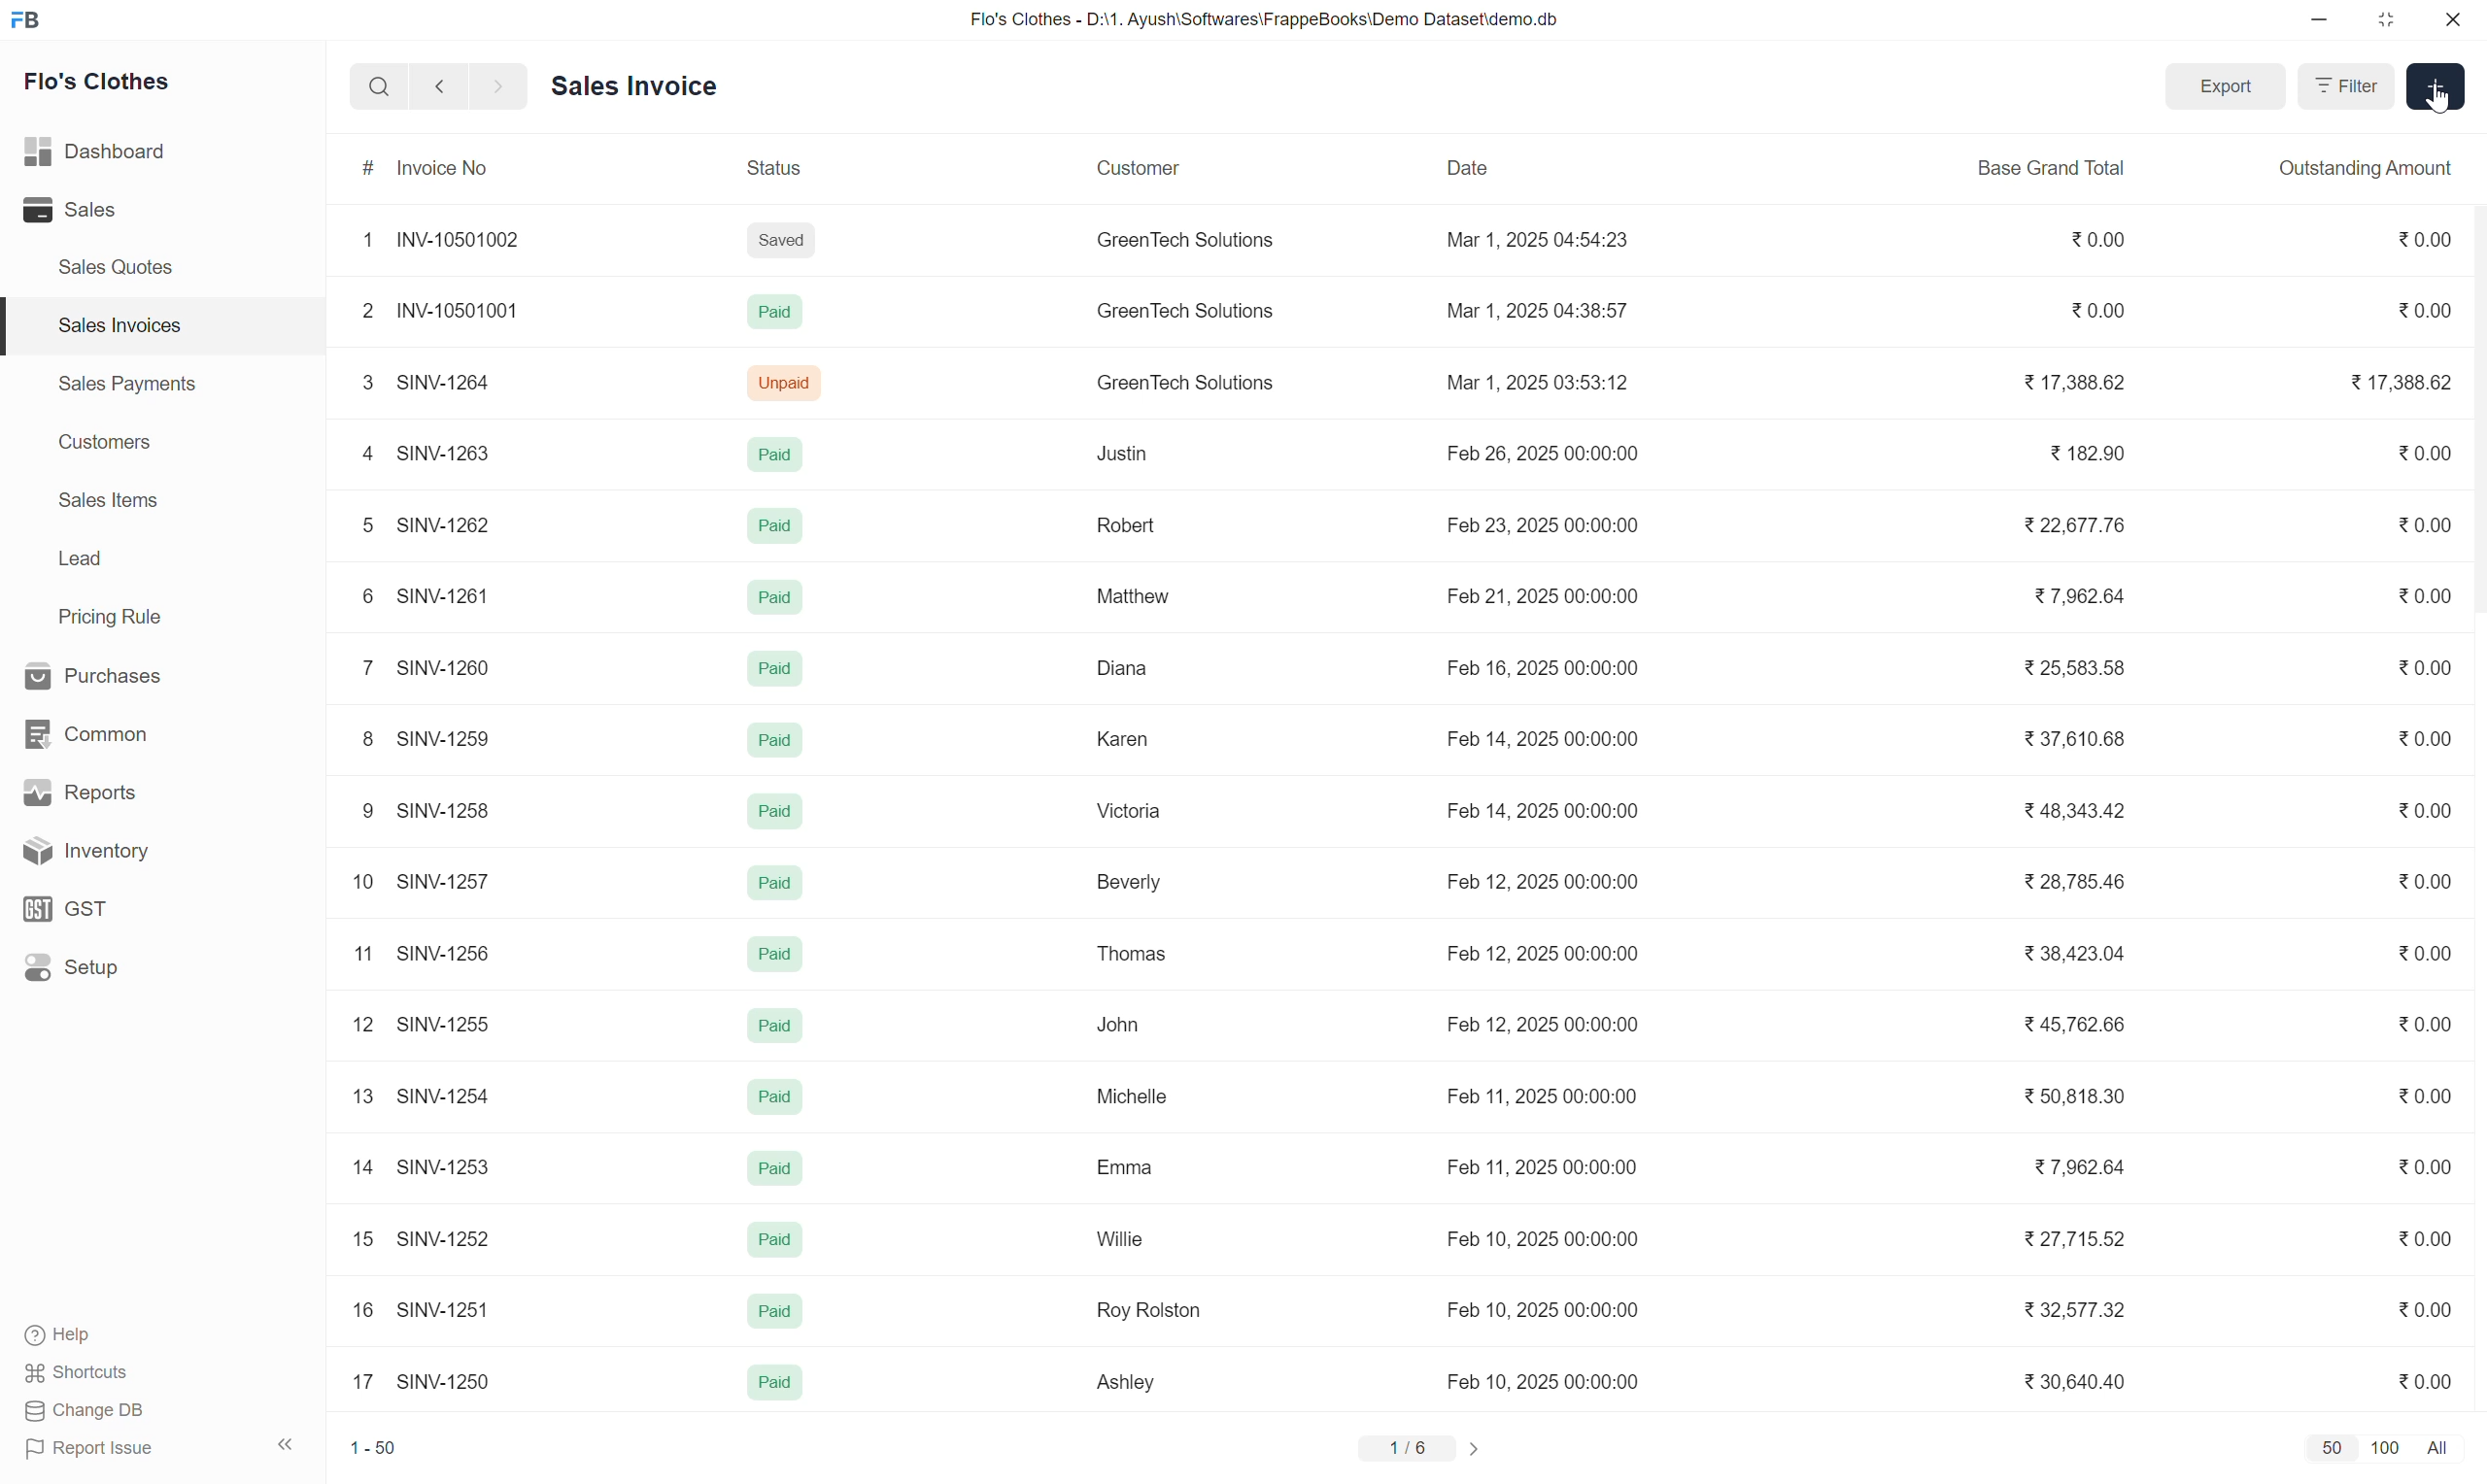 The image size is (2487, 1484). What do you see at coordinates (361, 530) in the screenshot?
I see `5` at bounding box center [361, 530].